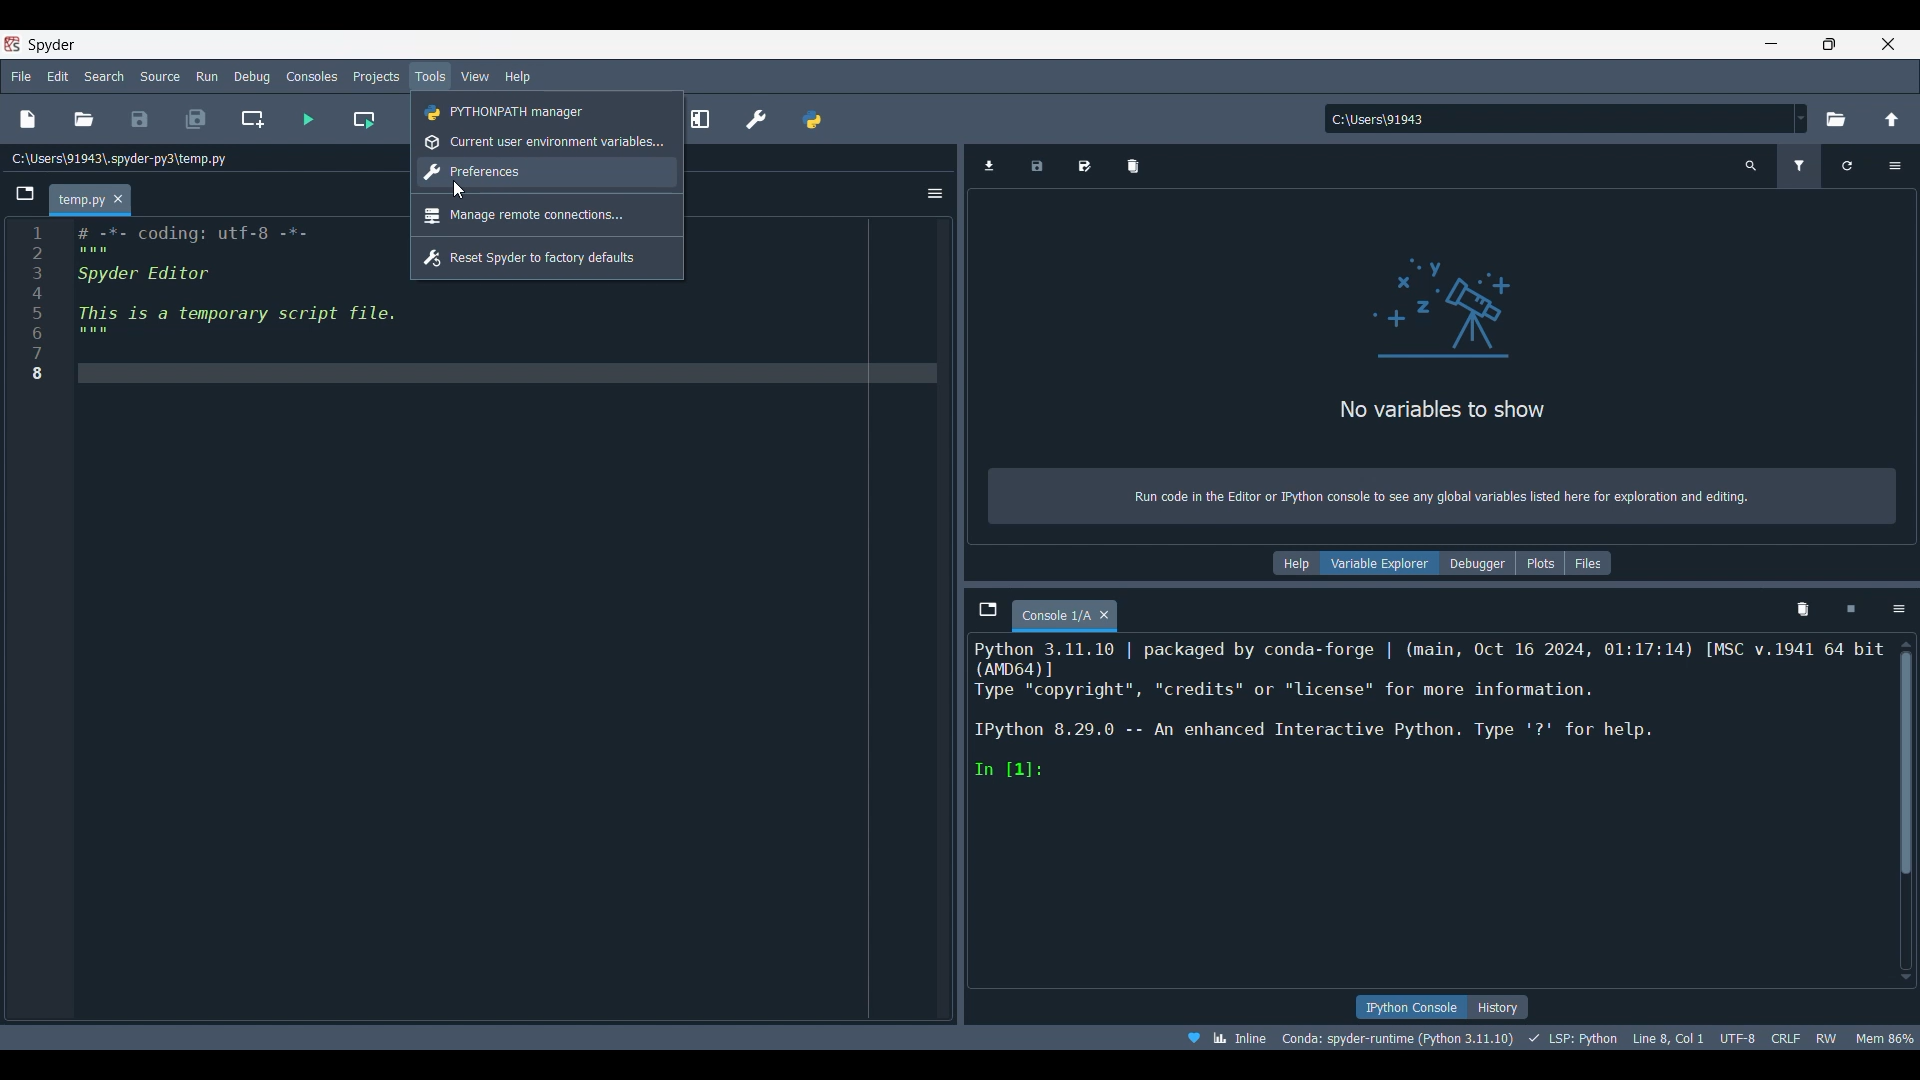  What do you see at coordinates (548, 215) in the screenshot?
I see `Manage remote connections` at bounding box center [548, 215].